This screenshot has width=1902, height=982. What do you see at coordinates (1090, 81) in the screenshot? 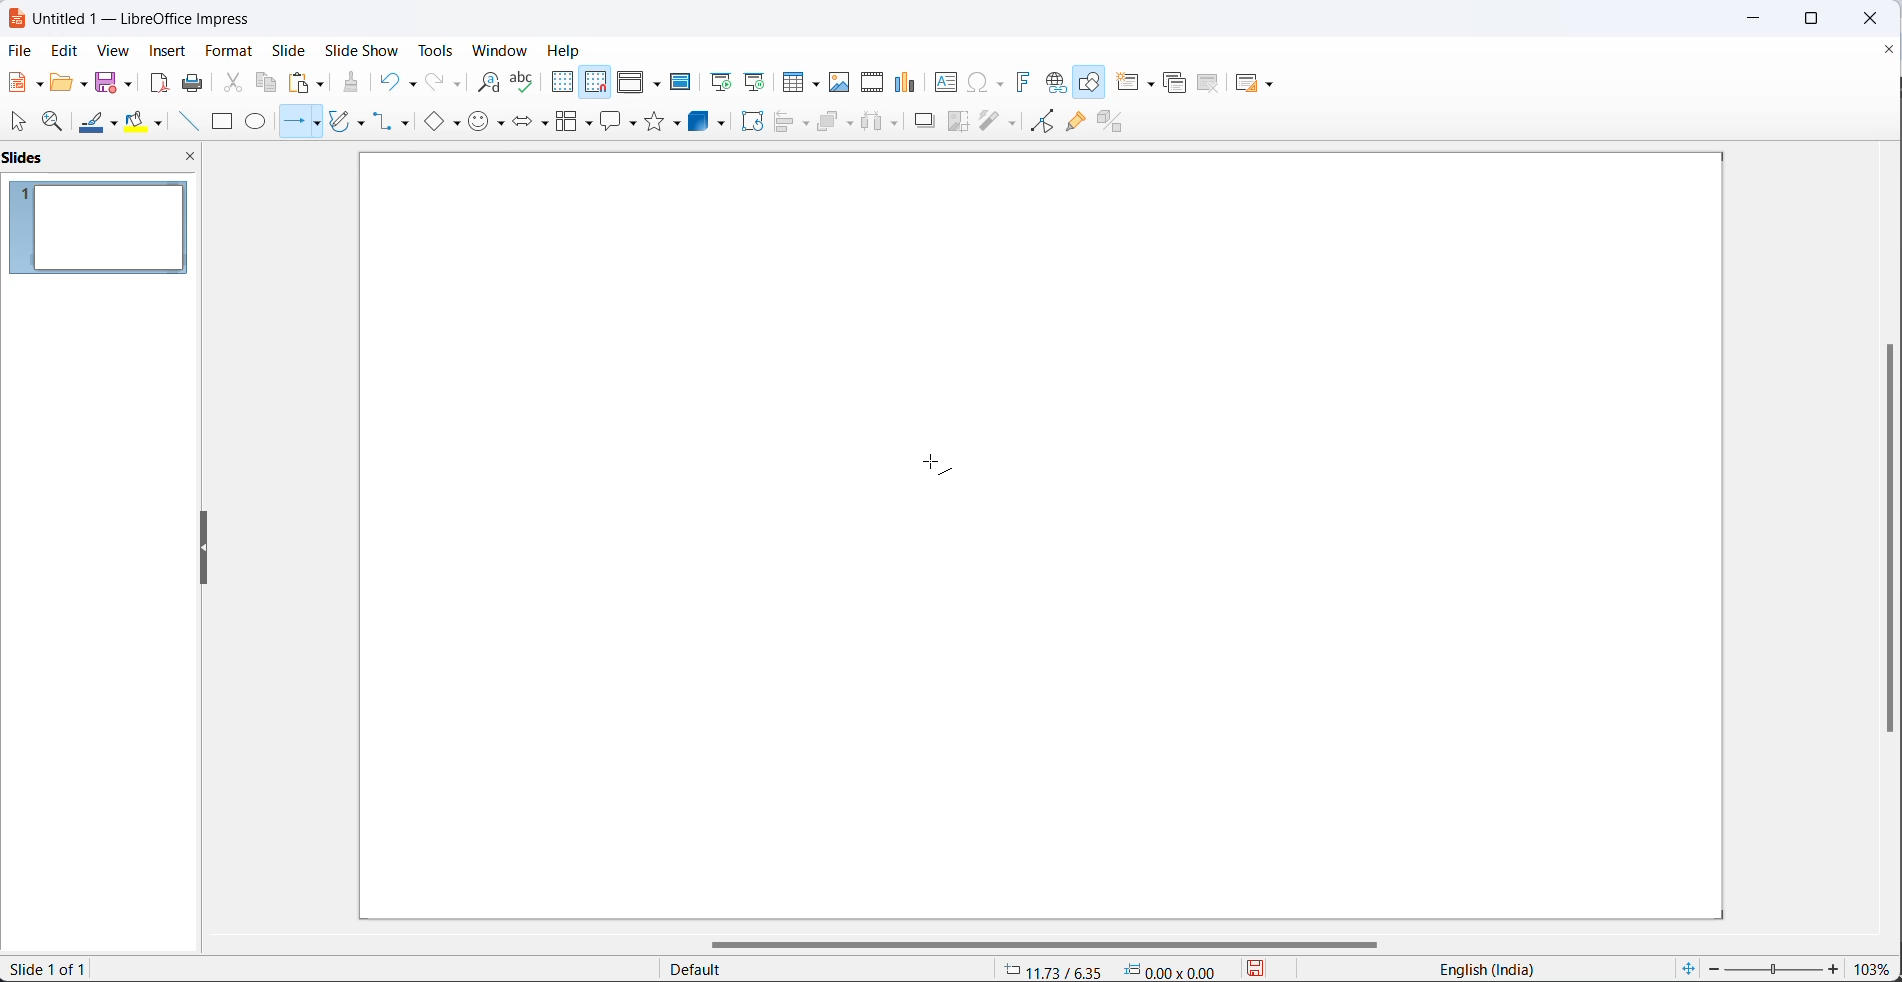
I see `show draw functions` at bounding box center [1090, 81].